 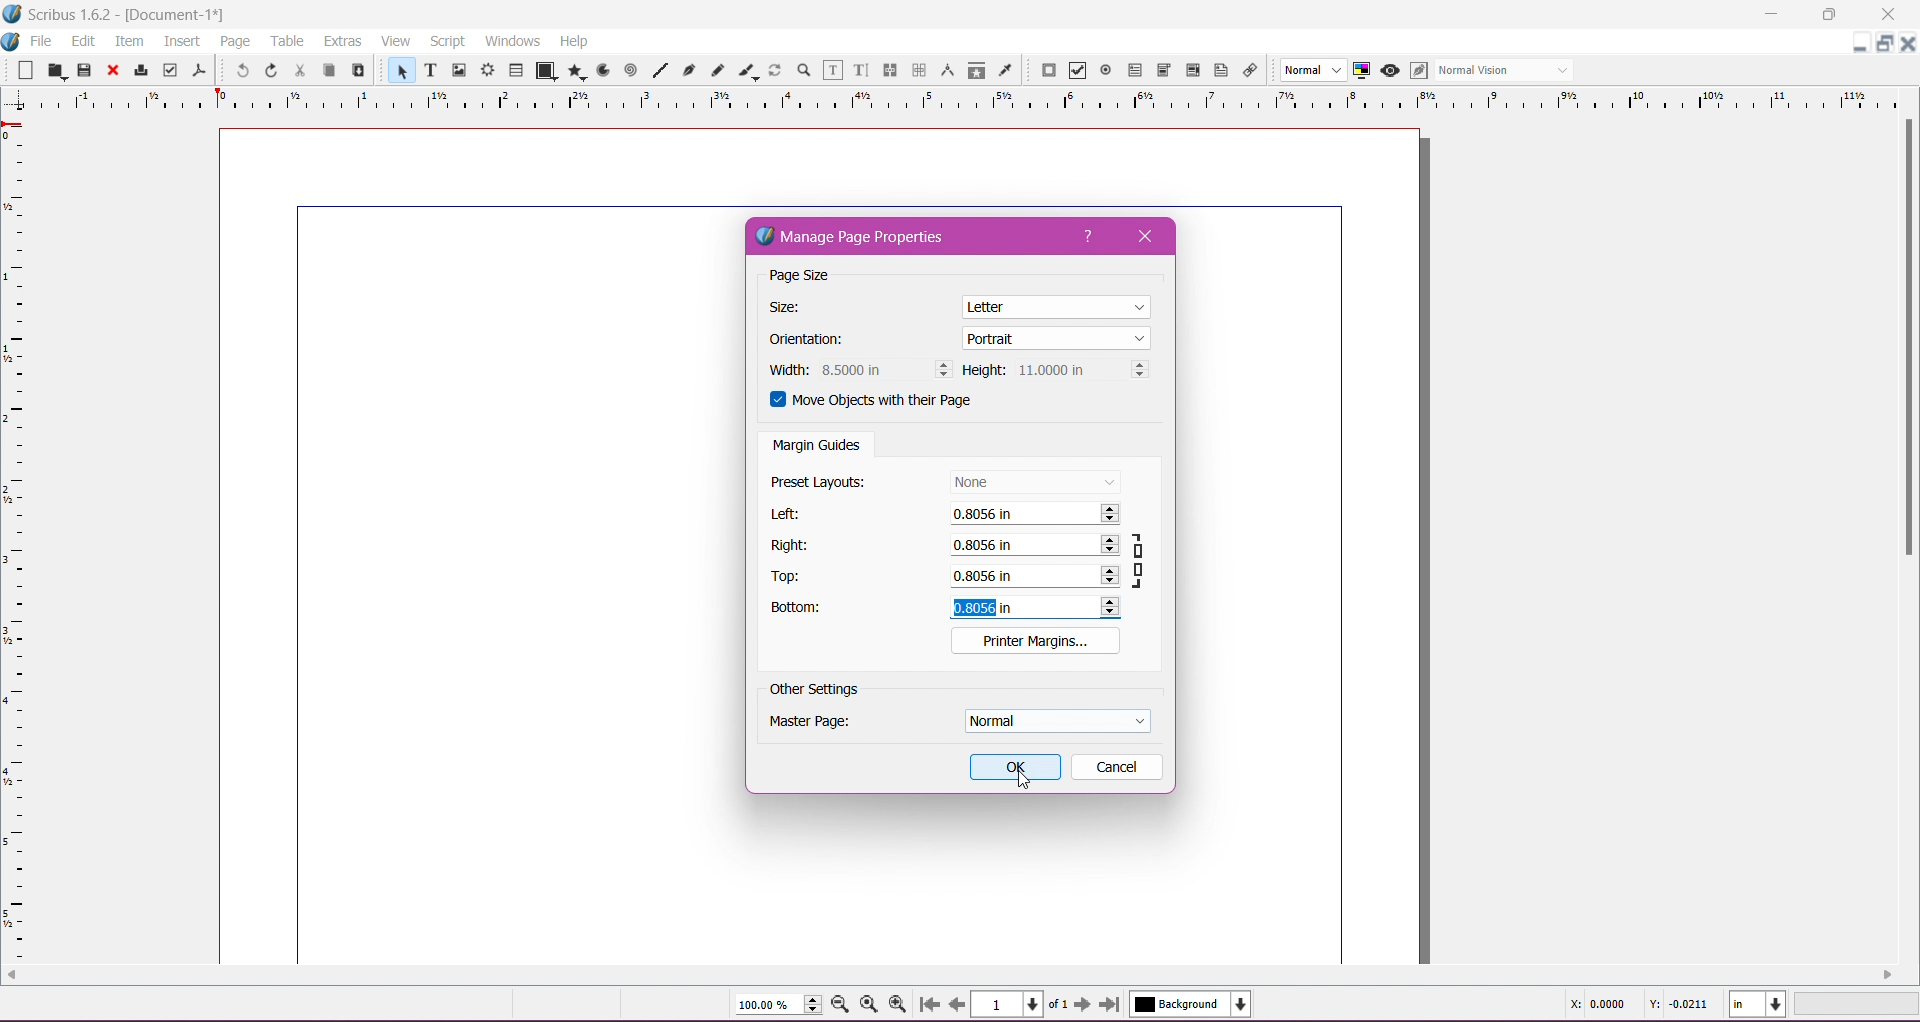 What do you see at coordinates (489, 70) in the screenshot?
I see `Render Frame` at bounding box center [489, 70].